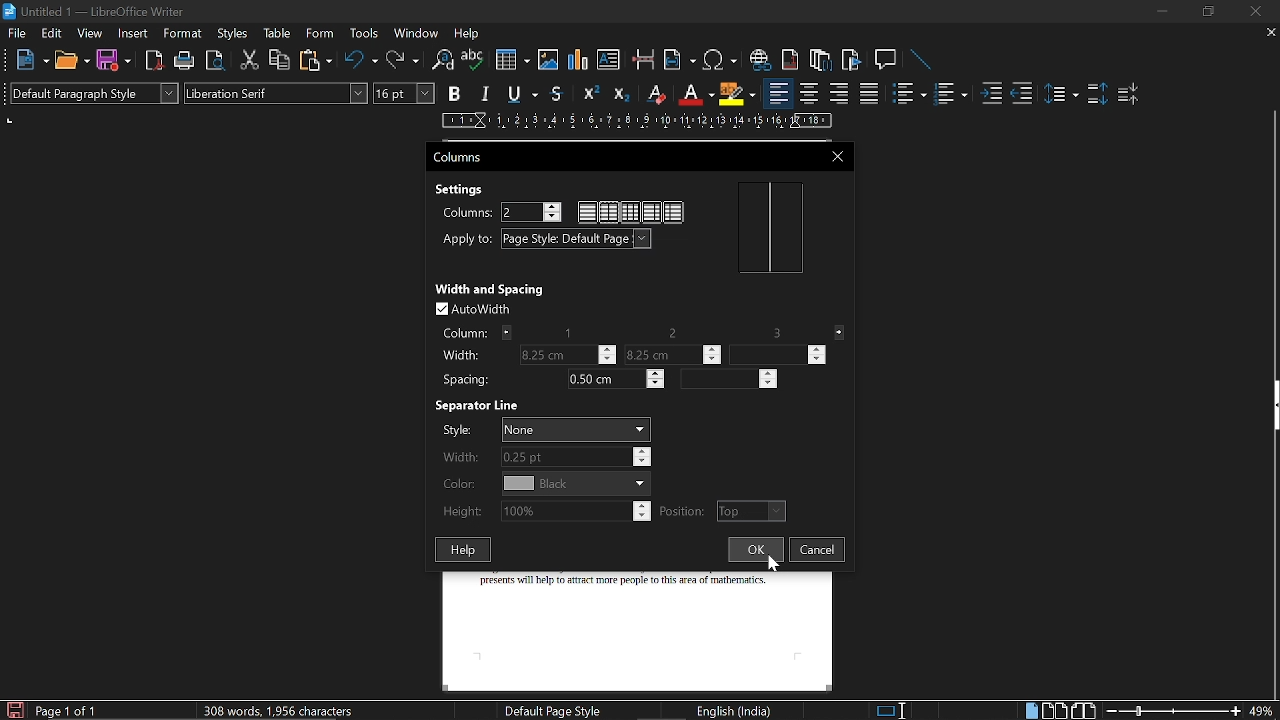  Describe the element at coordinates (610, 61) in the screenshot. I see `Insert text` at that location.